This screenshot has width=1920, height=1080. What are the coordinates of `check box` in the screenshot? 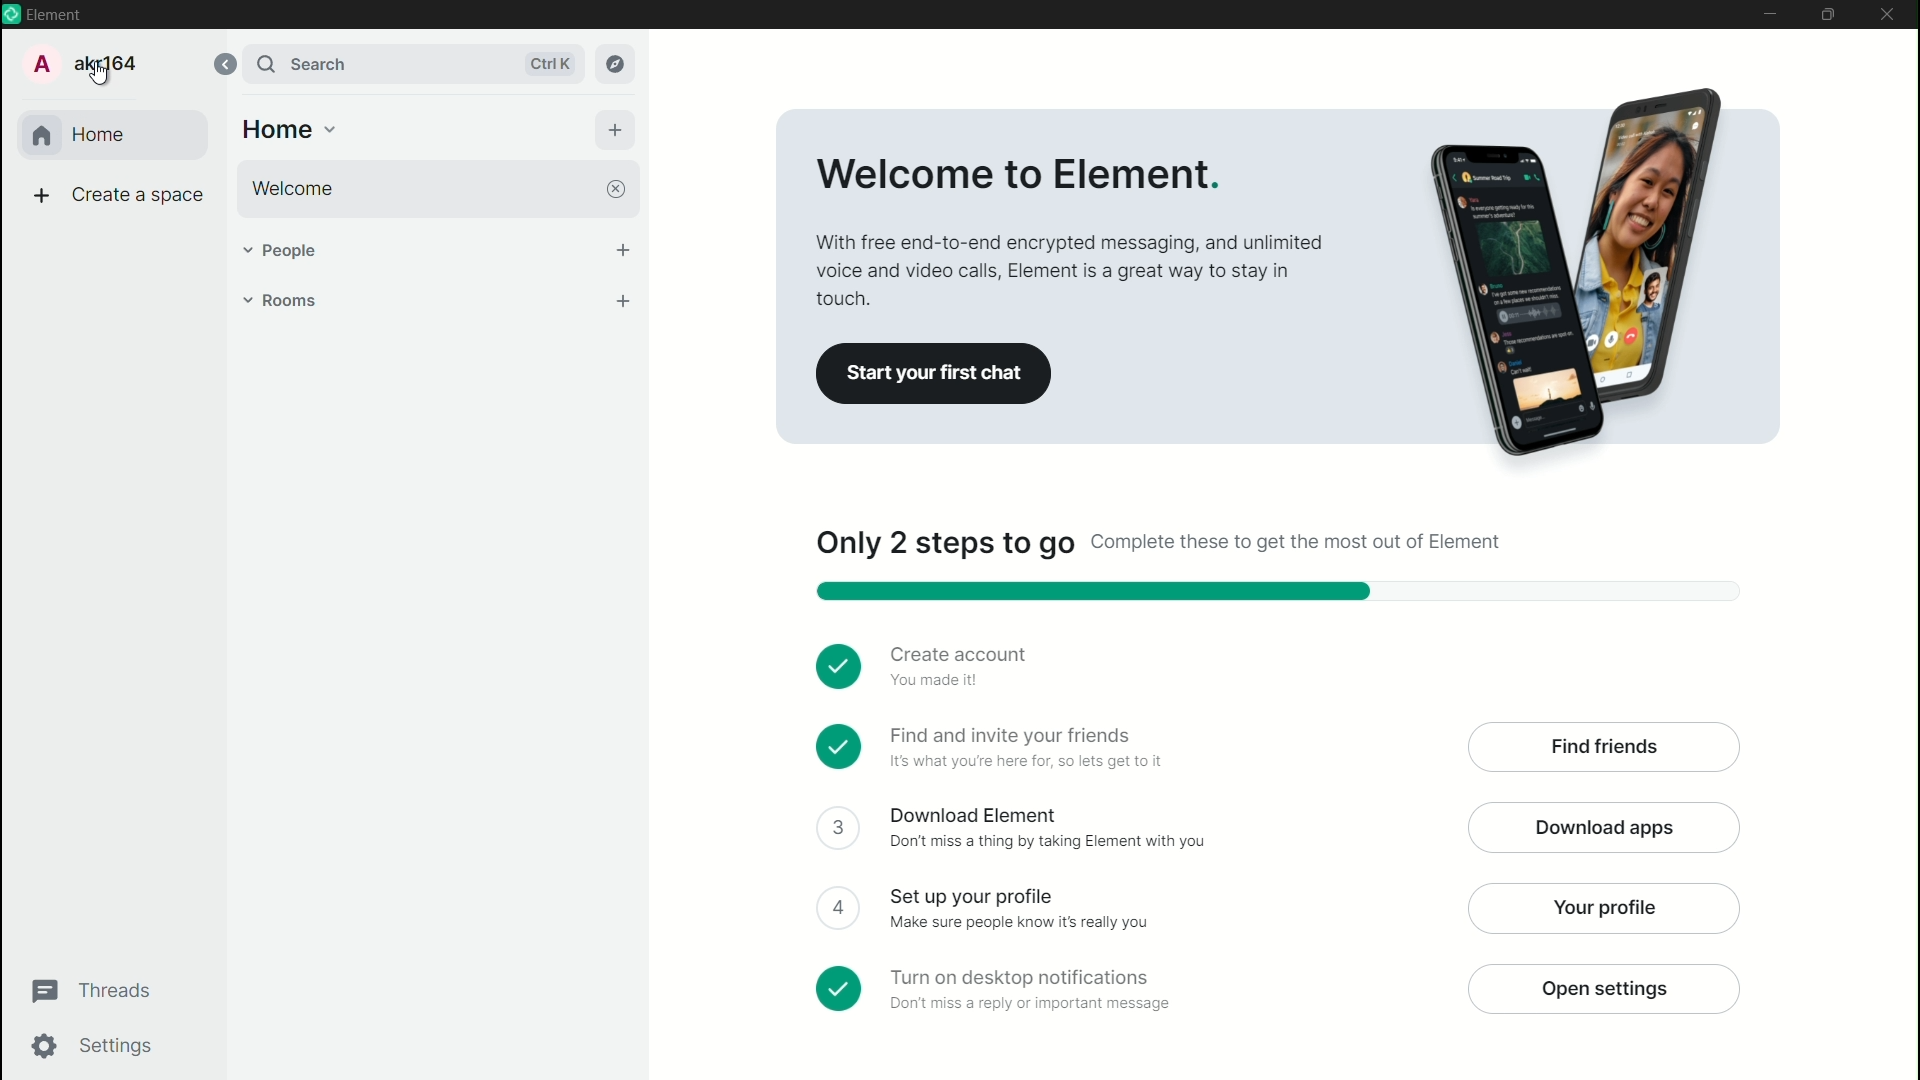 It's located at (833, 829).